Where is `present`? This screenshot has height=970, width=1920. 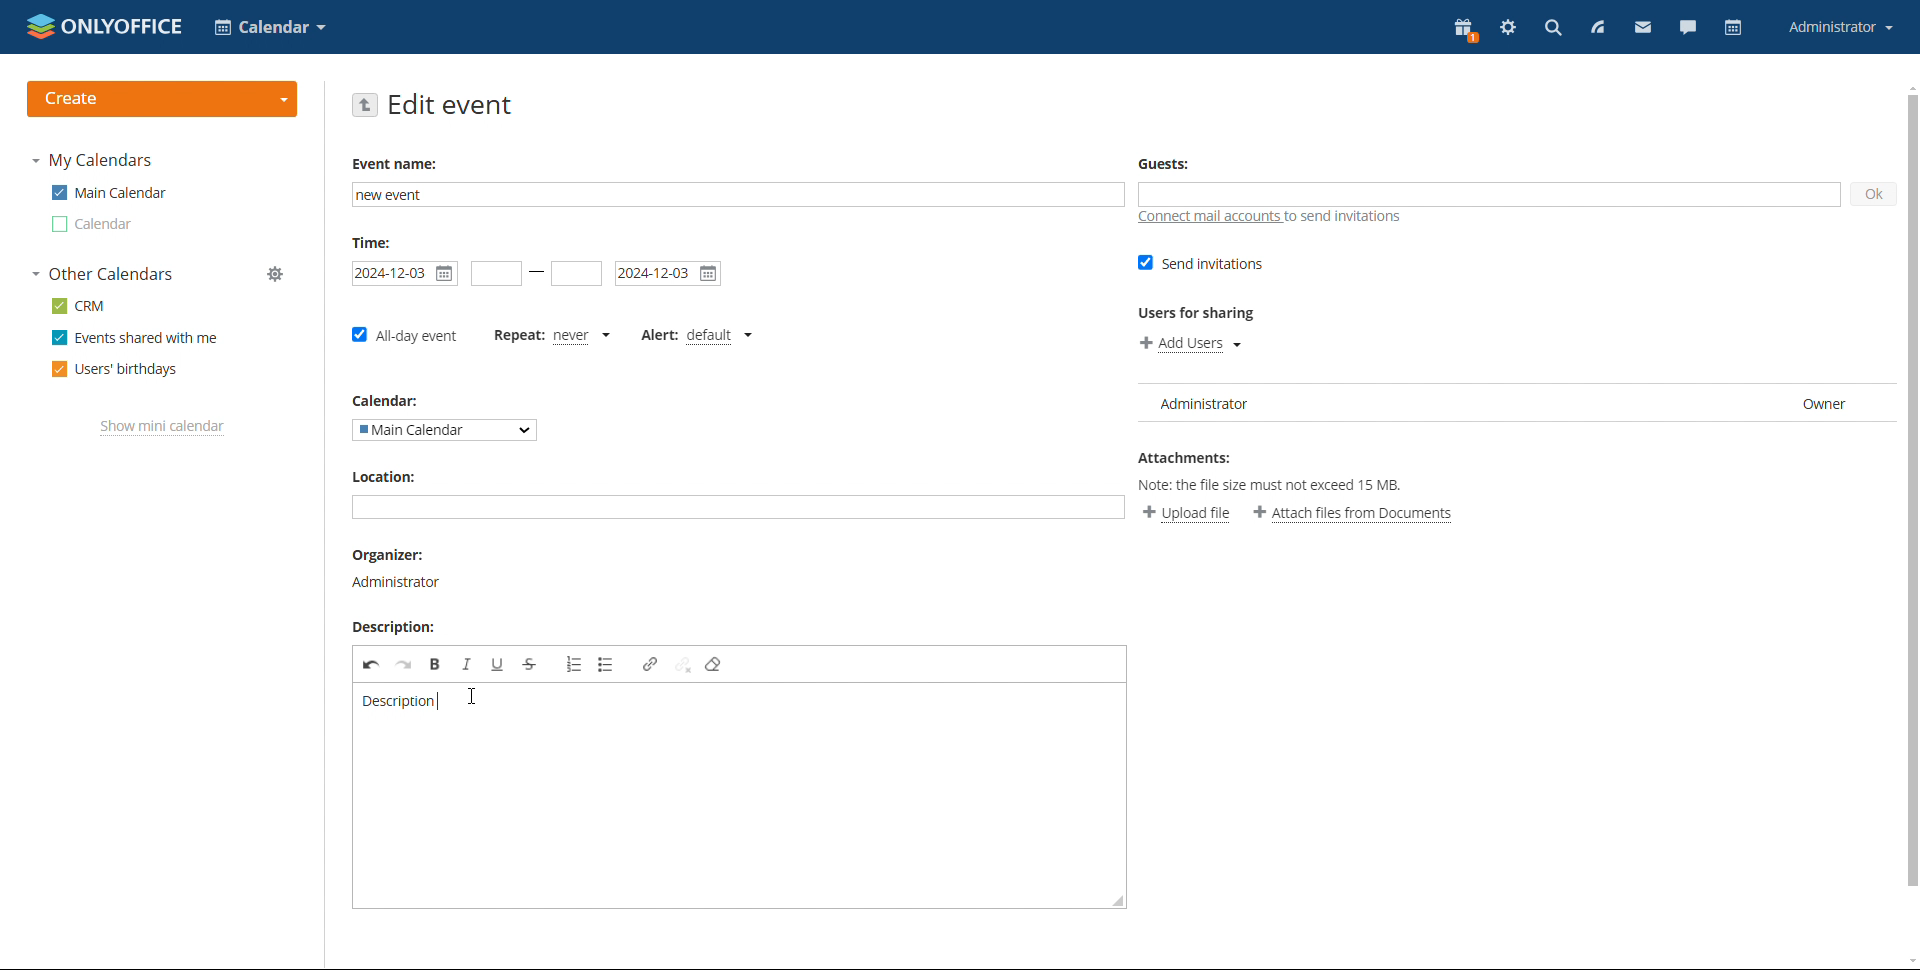 present is located at coordinates (1466, 30).